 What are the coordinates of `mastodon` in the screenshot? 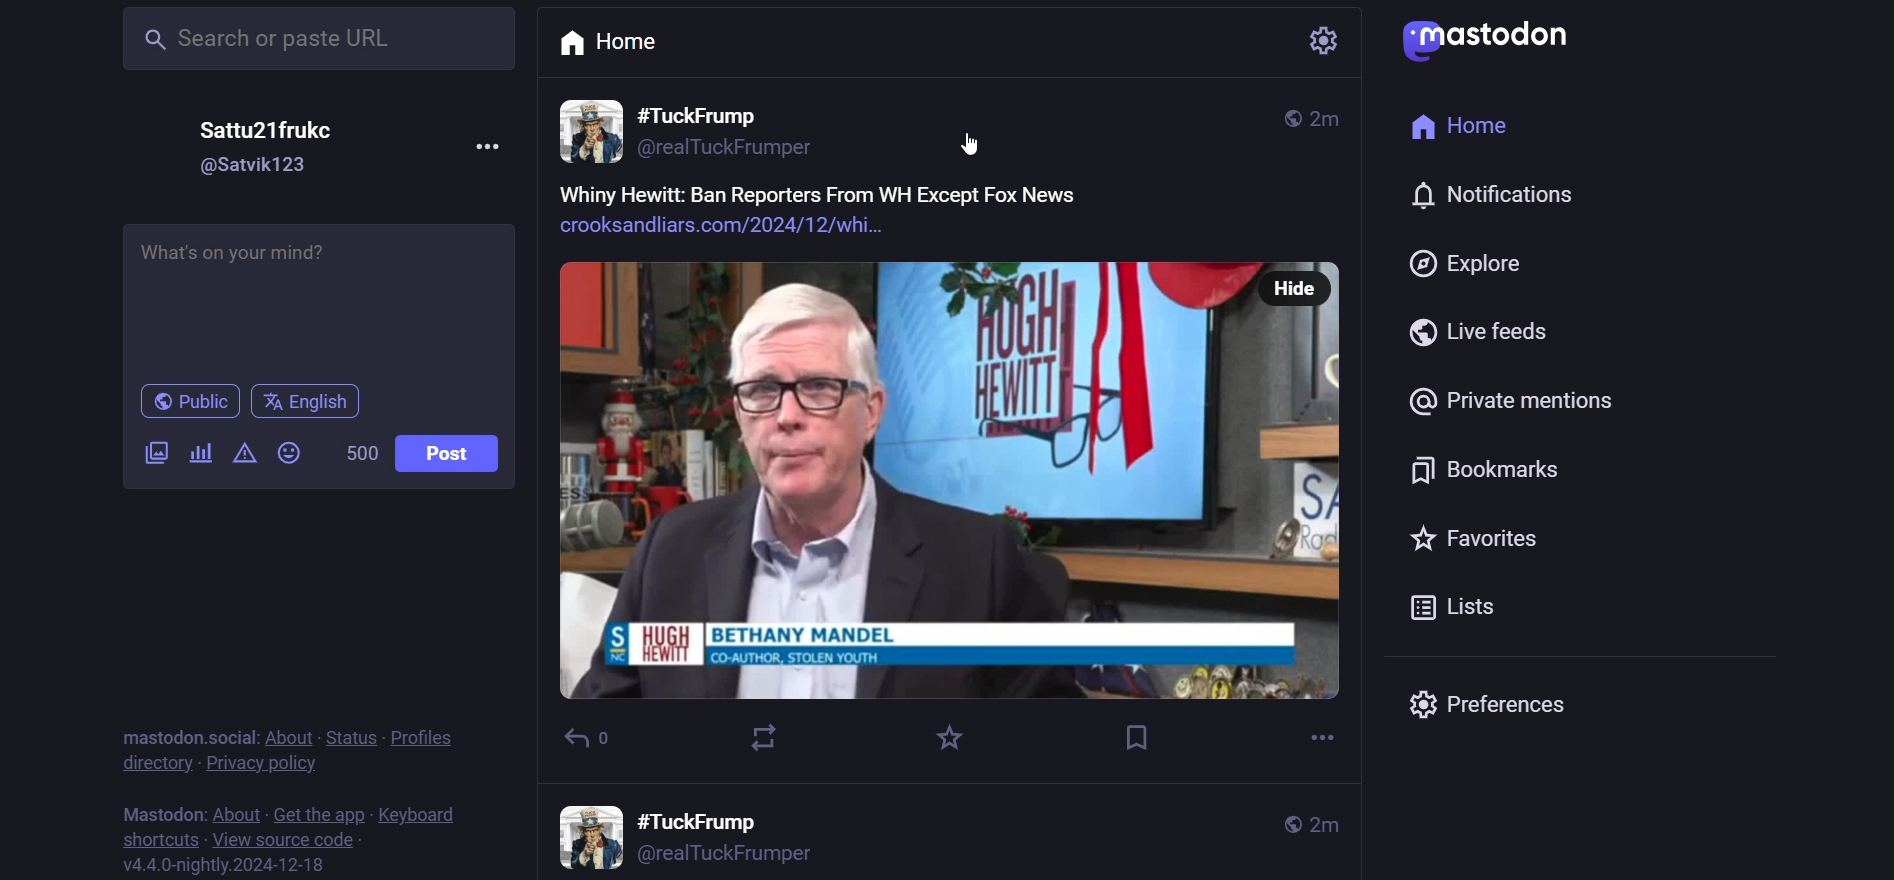 It's located at (181, 739).